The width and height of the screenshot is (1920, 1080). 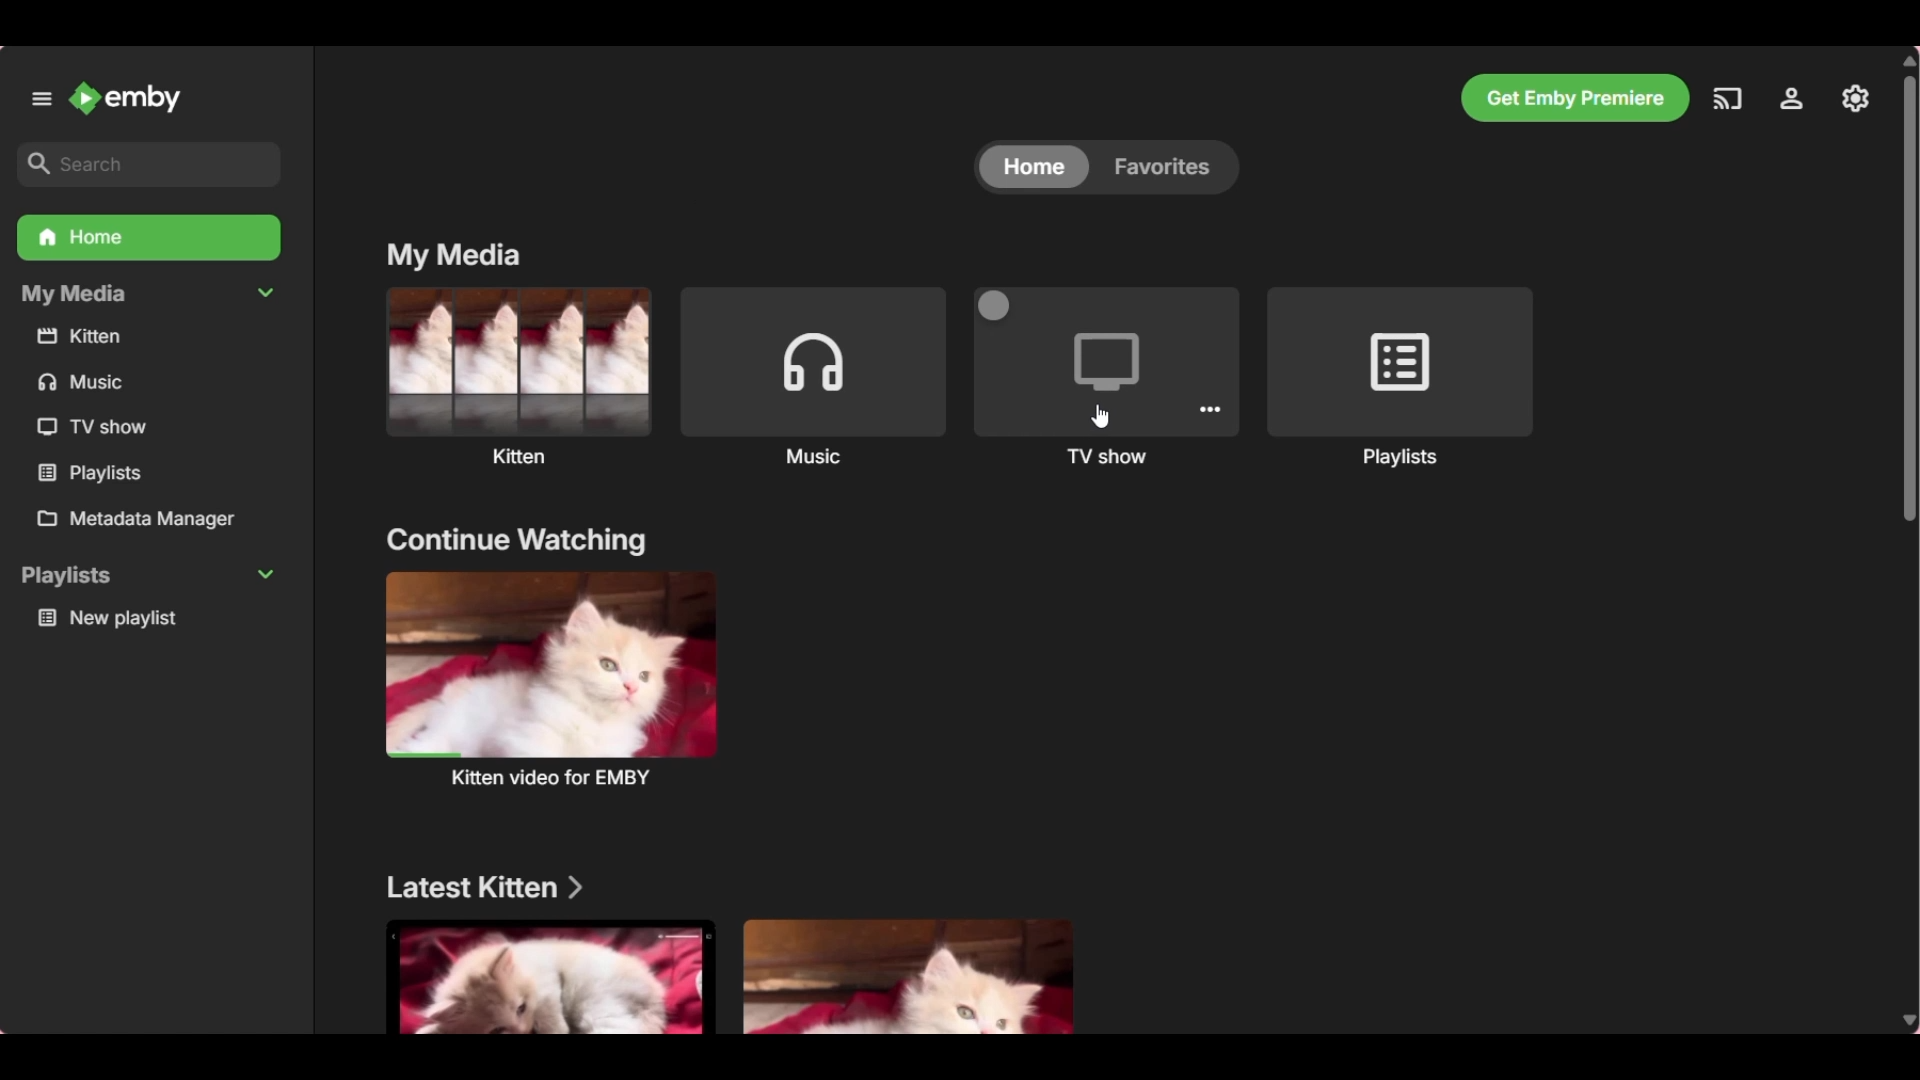 I want to click on  favorites, so click(x=1169, y=167).